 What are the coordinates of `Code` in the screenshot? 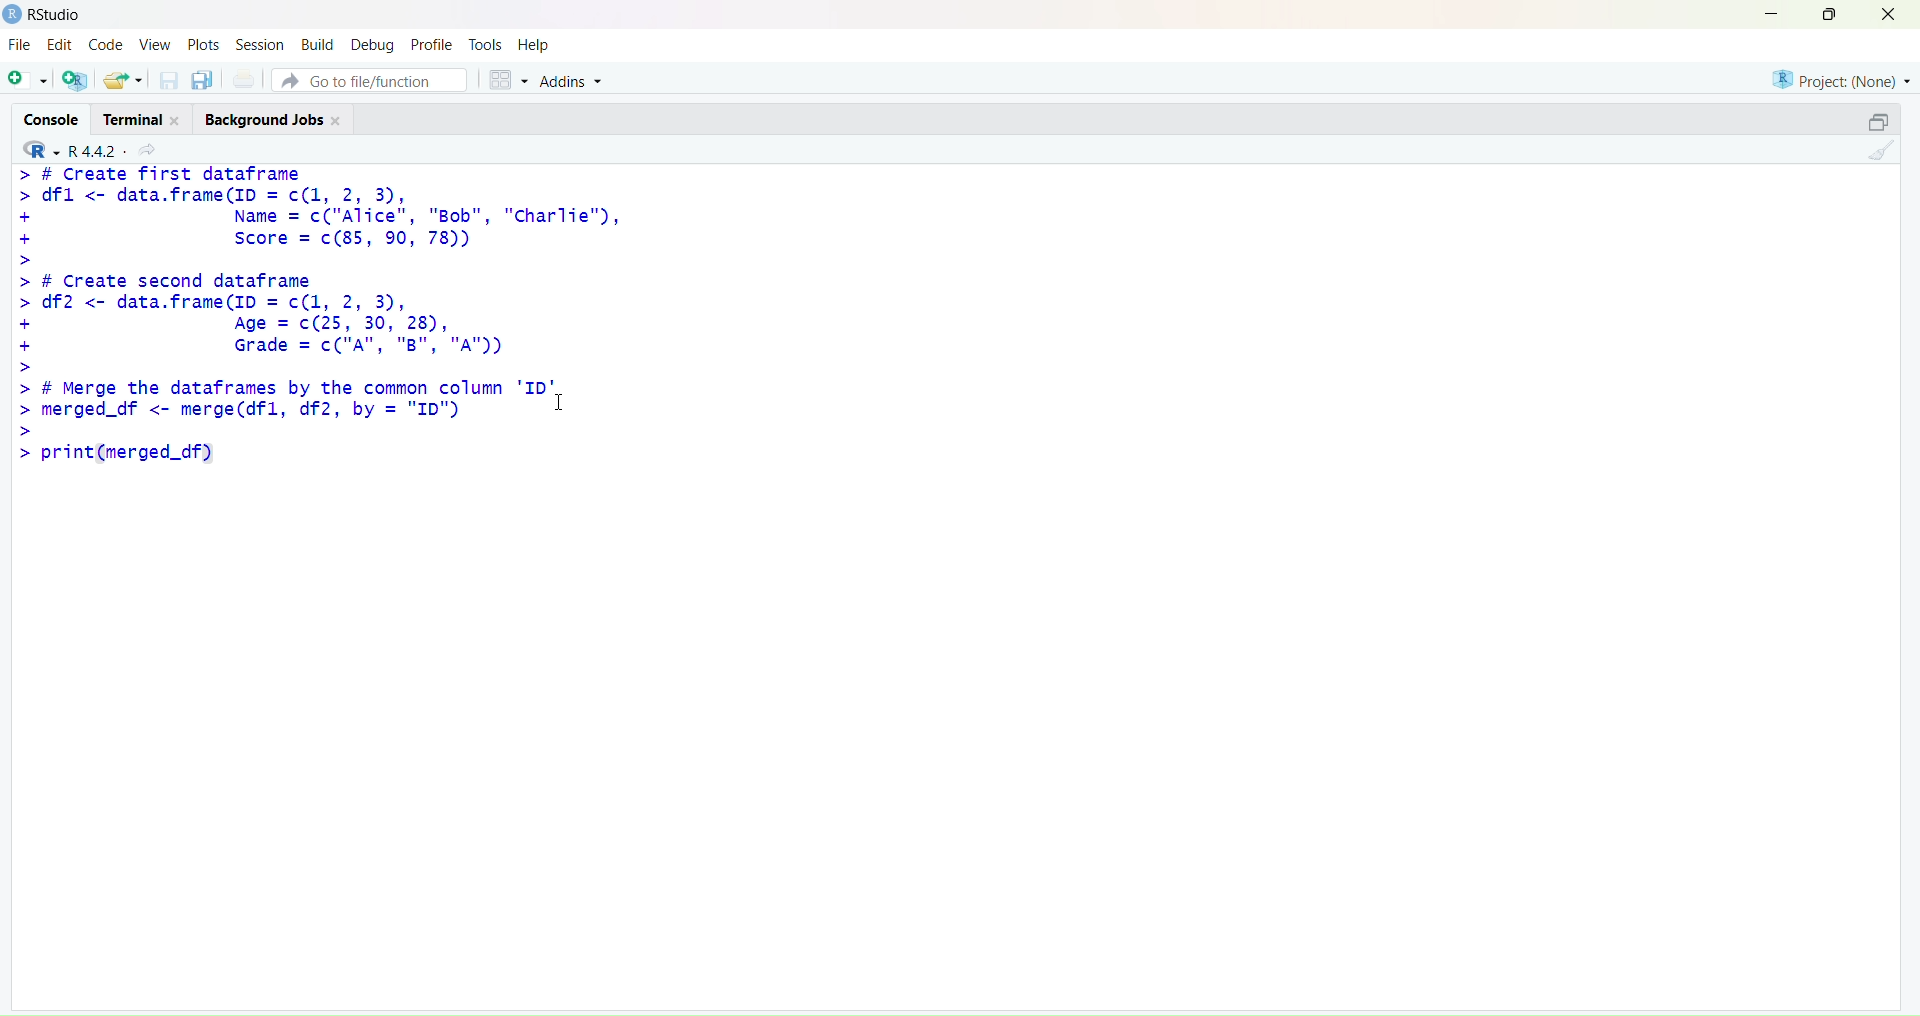 It's located at (109, 44).